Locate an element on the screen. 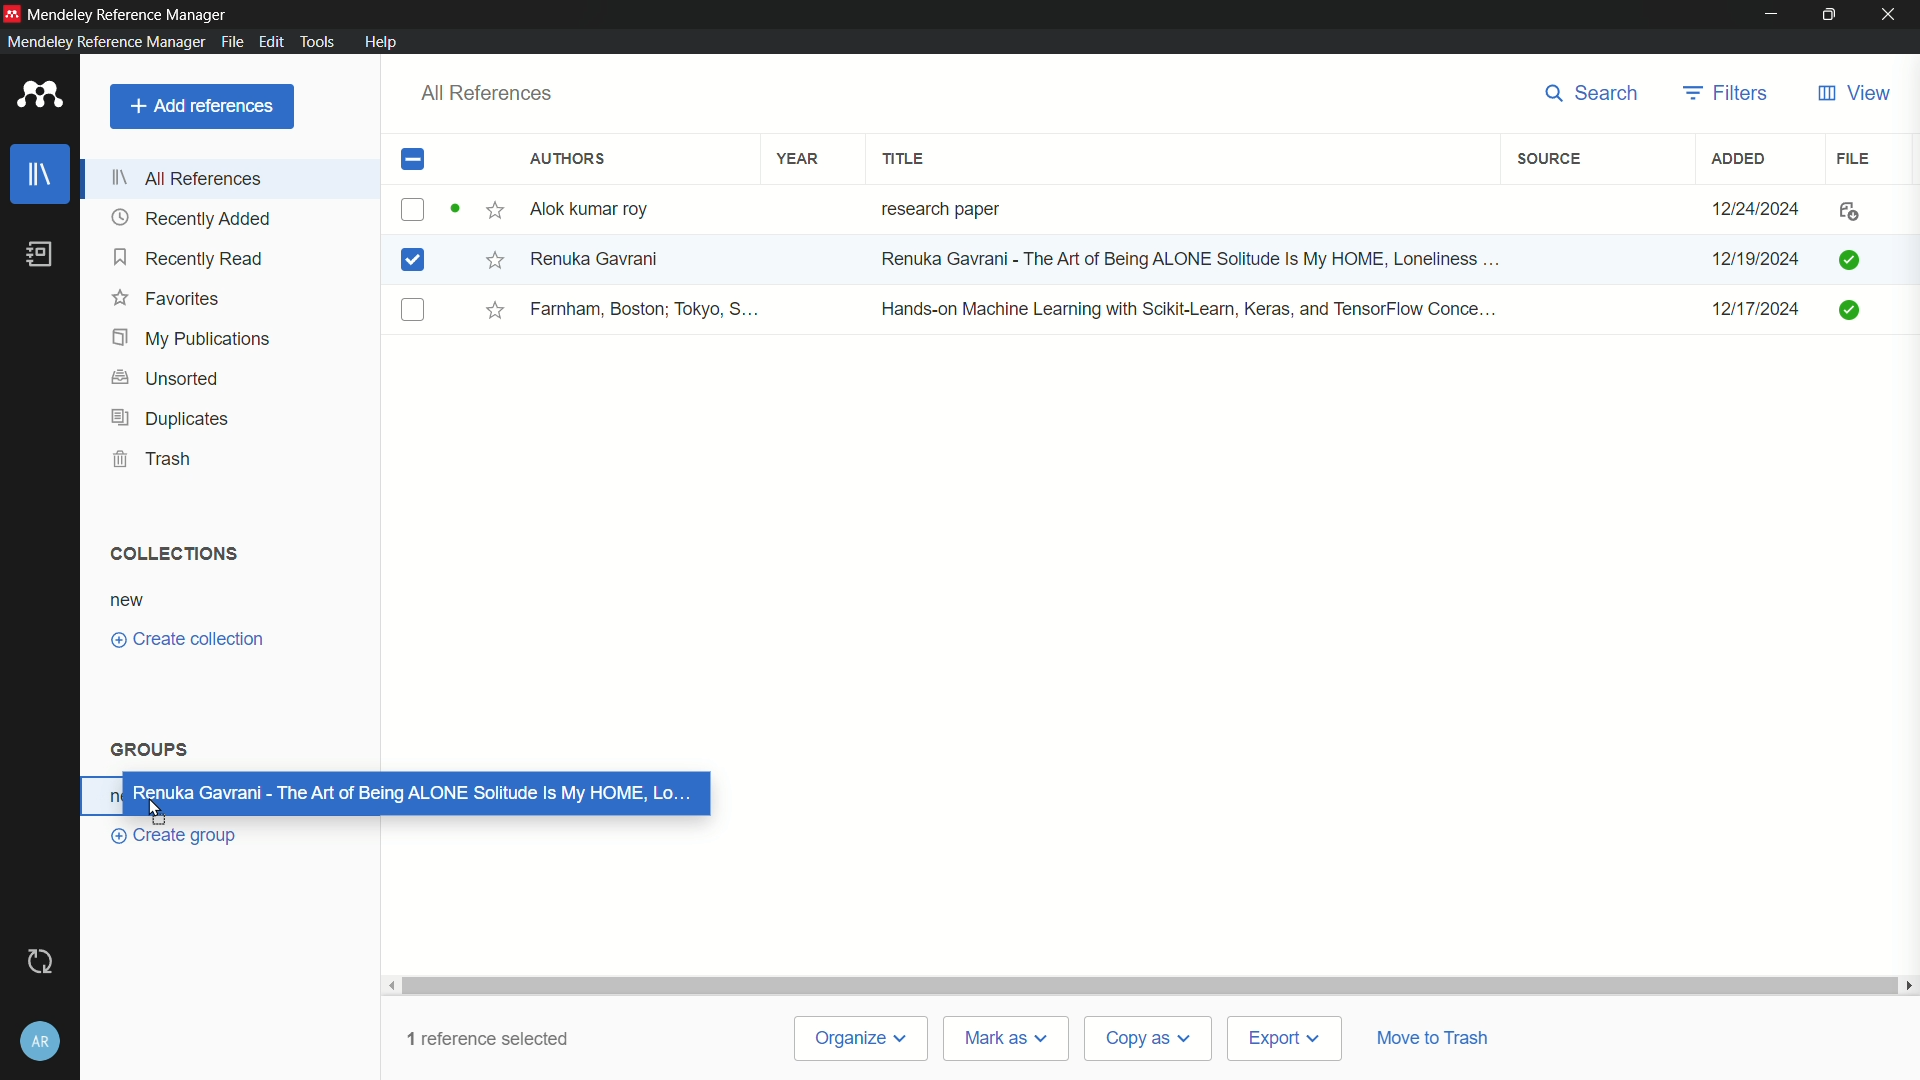 The image size is (1920, 1080). mark as is located at coordinates (1001, 1037).